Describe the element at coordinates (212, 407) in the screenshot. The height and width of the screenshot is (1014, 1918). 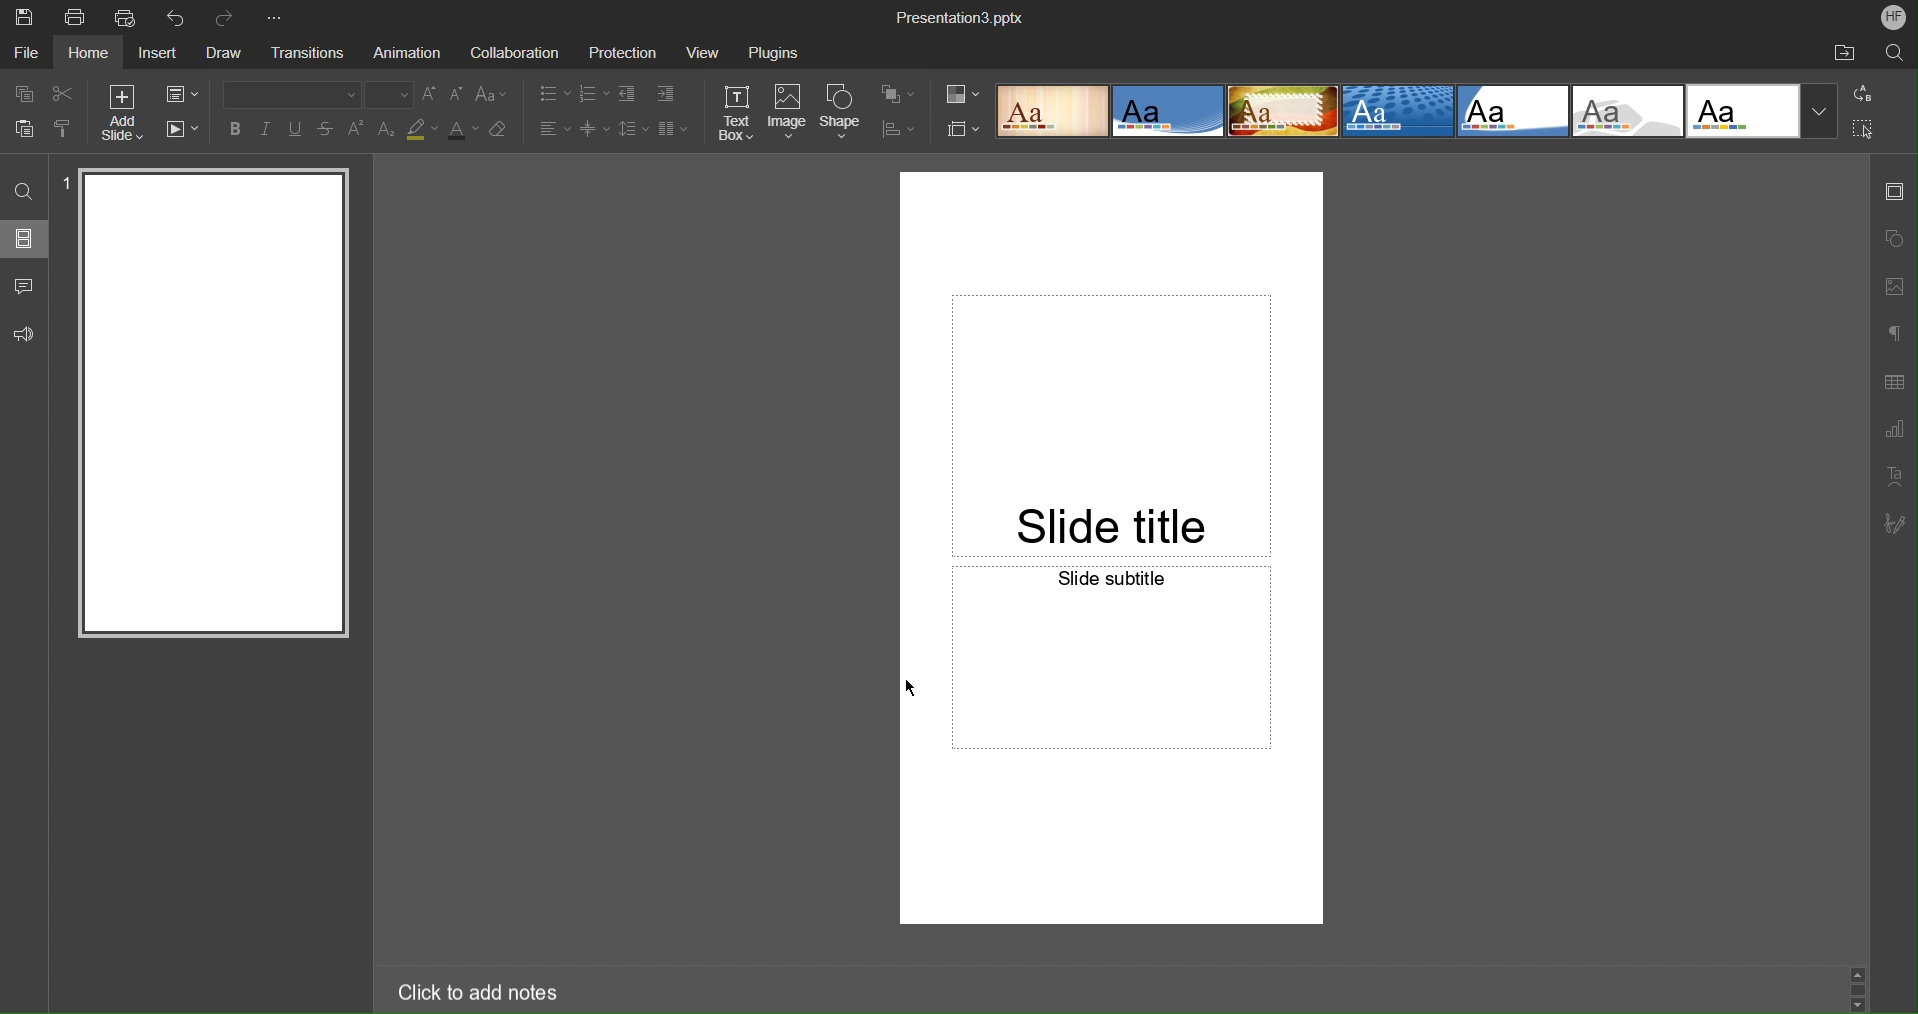
I see `Slide 1 (portrait)` at that location.